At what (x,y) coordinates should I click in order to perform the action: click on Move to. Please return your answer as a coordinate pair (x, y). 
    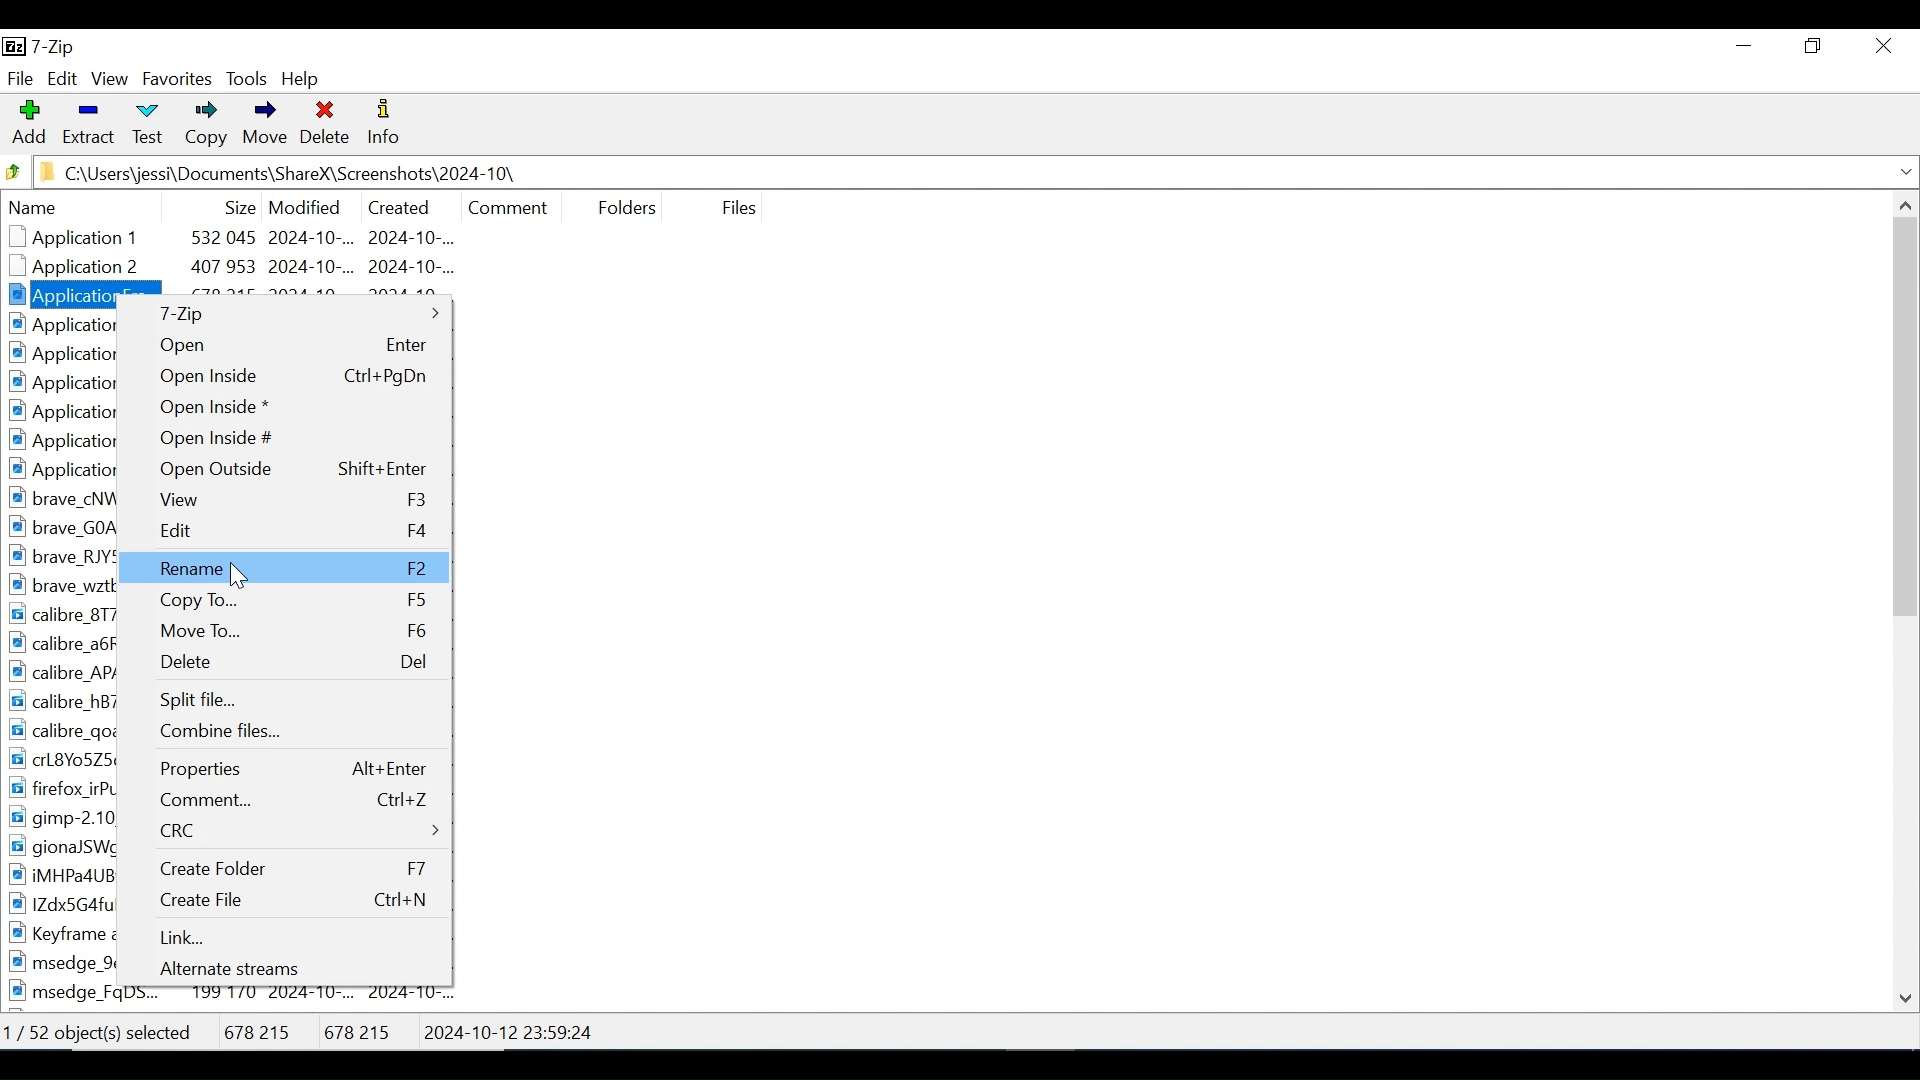
    Looking at the image, I should click on (284, 629).